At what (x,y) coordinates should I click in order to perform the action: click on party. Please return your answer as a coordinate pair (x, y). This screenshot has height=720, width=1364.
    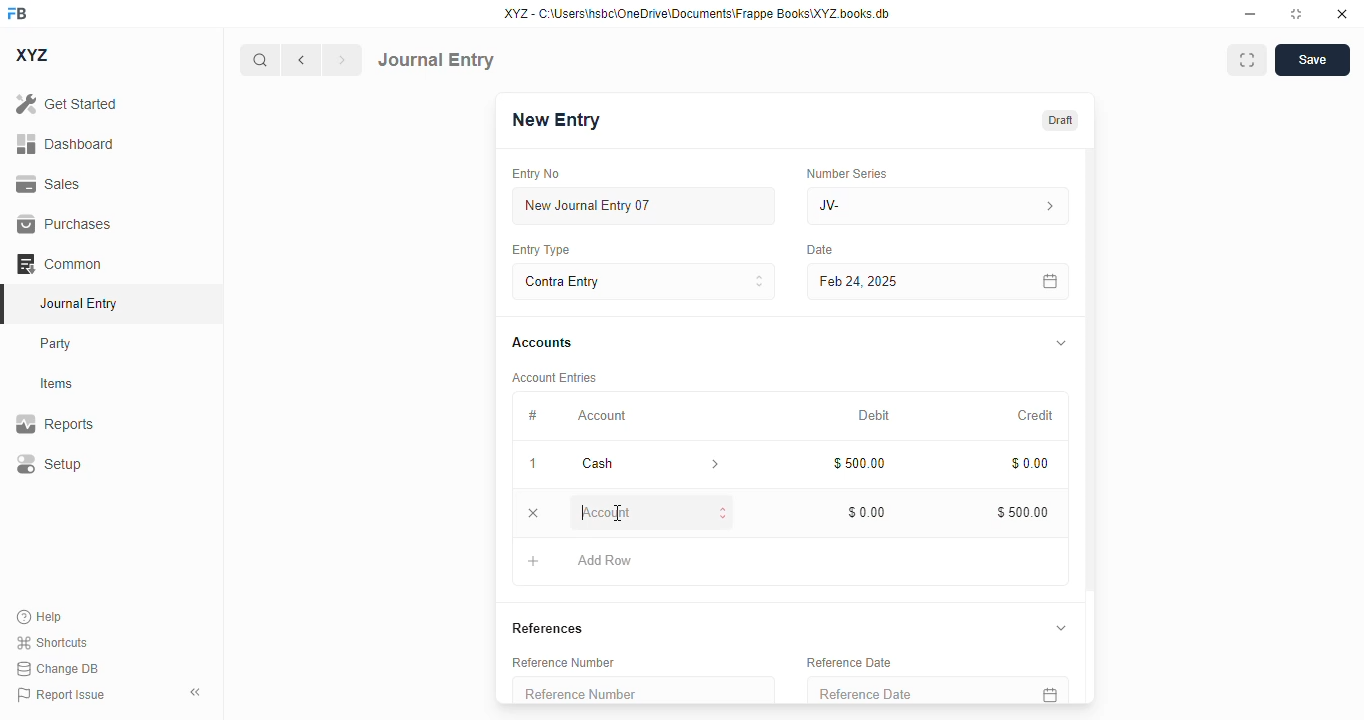
    Looking at the image, I should click on (58, 344).